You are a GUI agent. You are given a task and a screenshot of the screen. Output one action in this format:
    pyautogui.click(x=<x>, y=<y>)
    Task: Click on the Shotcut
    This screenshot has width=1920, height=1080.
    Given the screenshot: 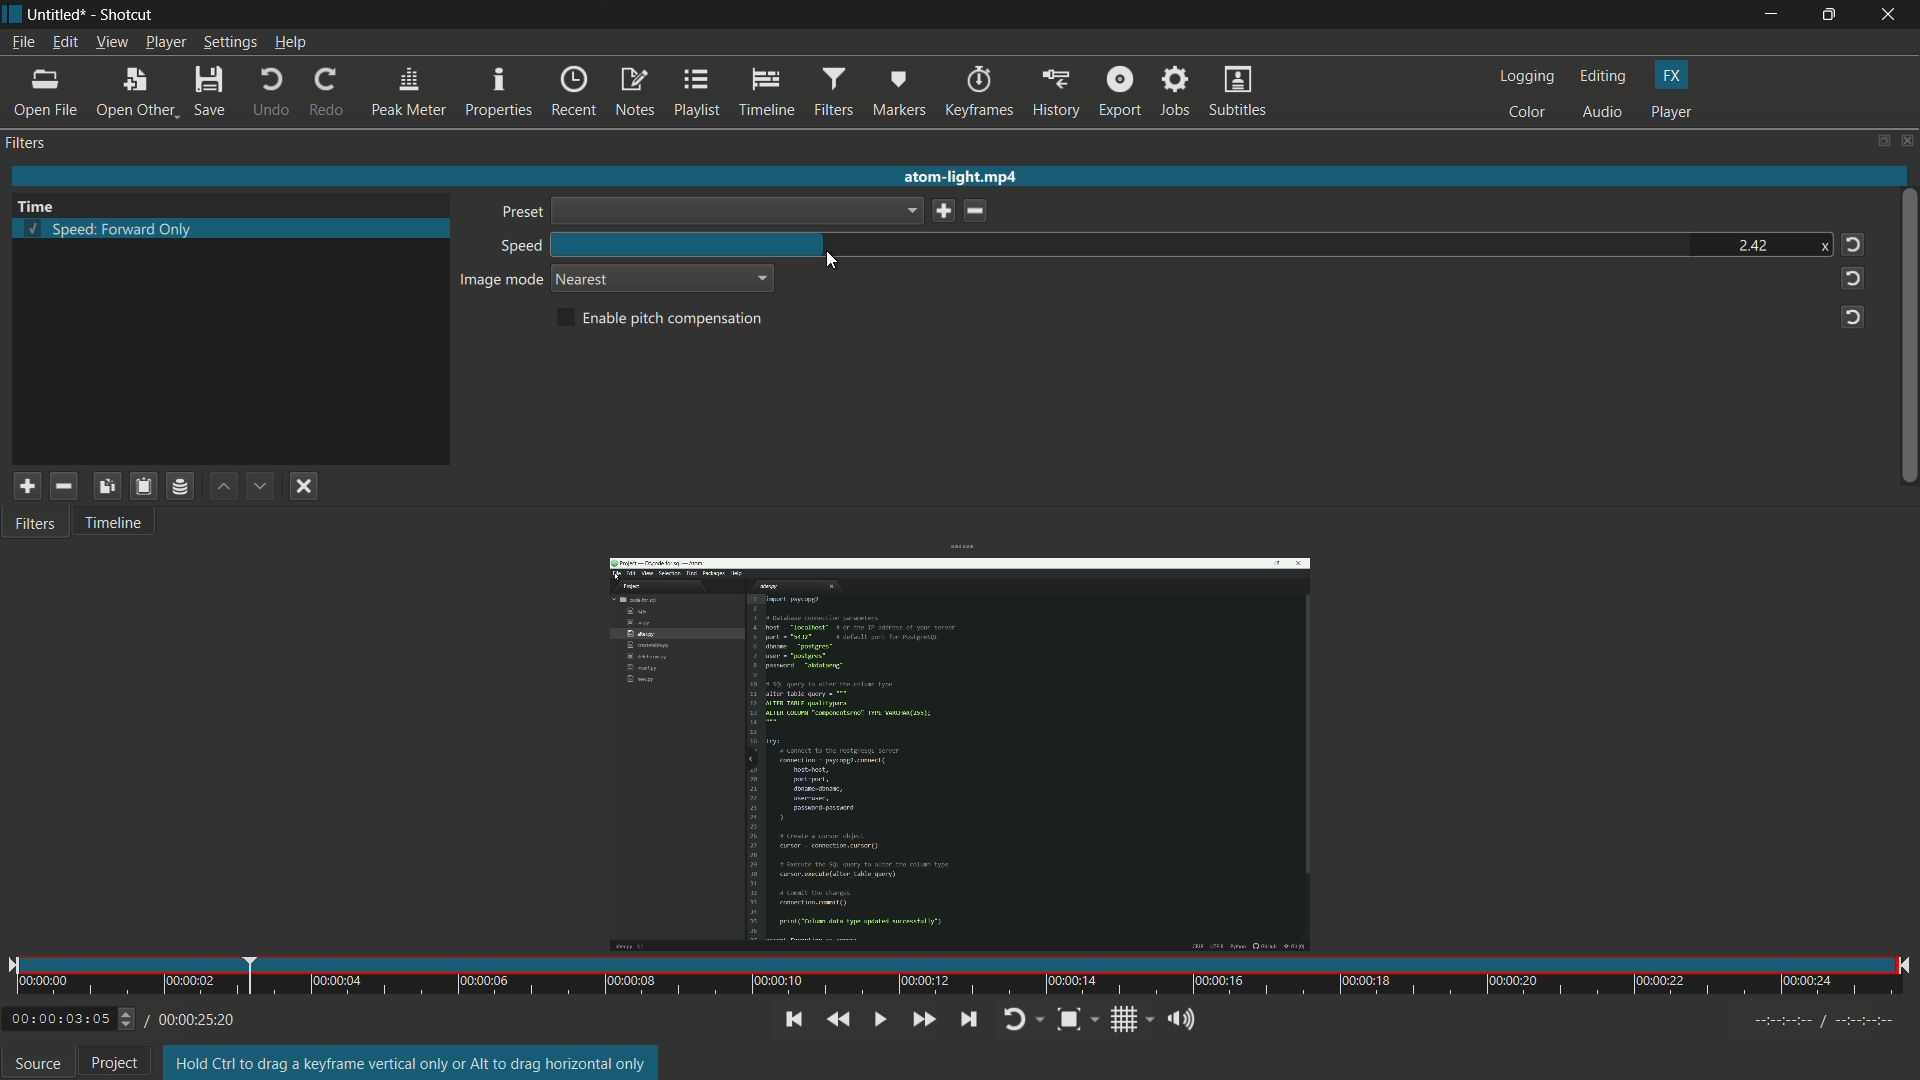 What is the action you would take?
    pyautogui.click(x=129, y=14)
    